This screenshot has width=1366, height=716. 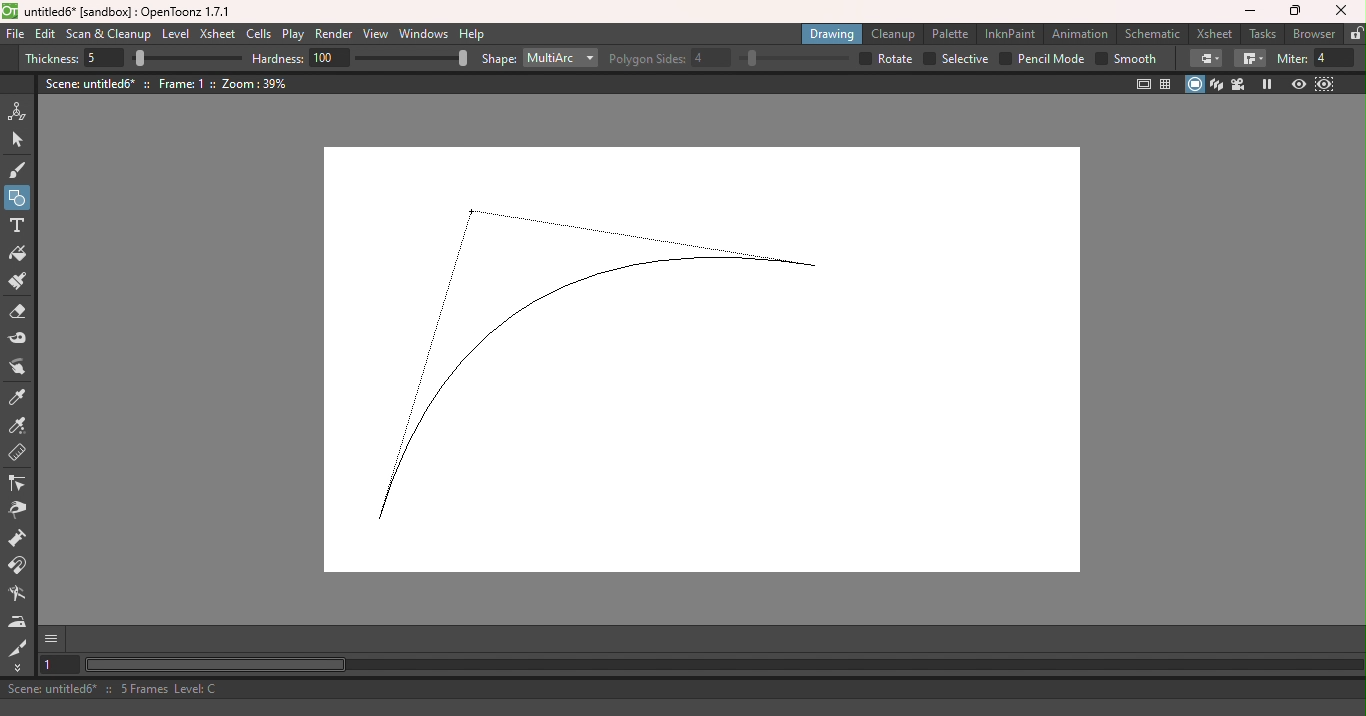 What do you see at coordinates (17, 341) in the screenshot?
I see `Tape tool` at bounding box center [17, 341].